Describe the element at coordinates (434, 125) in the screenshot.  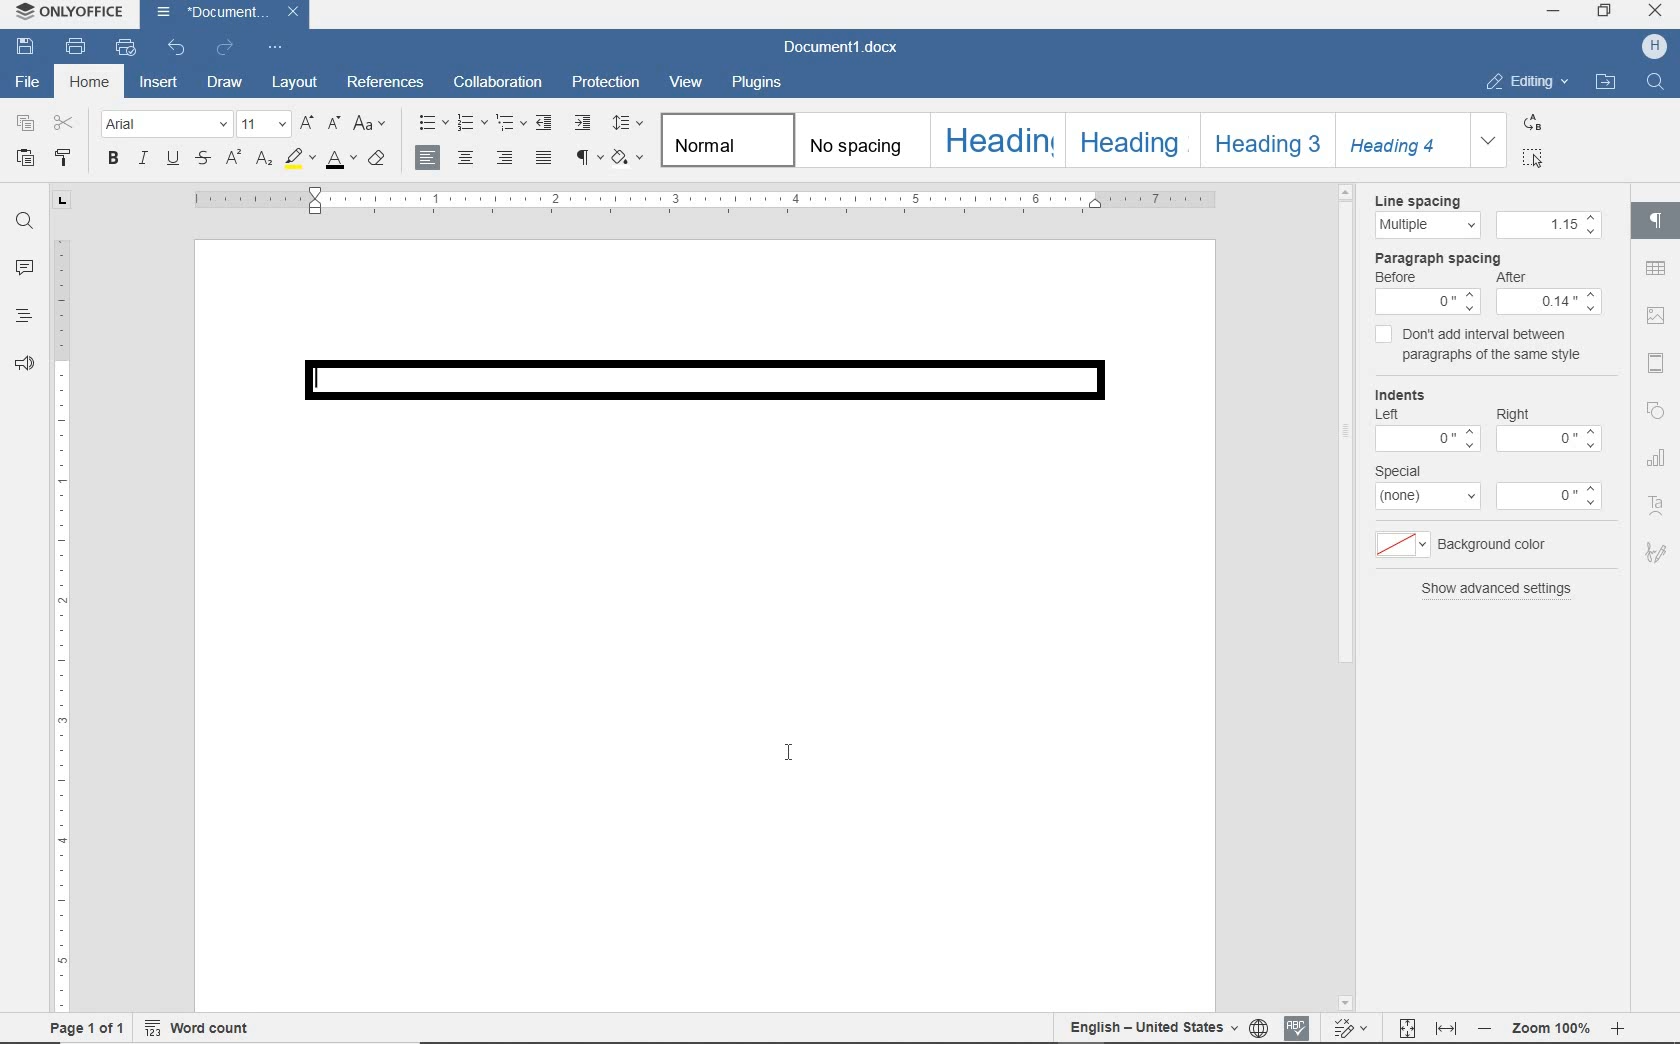
I see `bullets` at that location.